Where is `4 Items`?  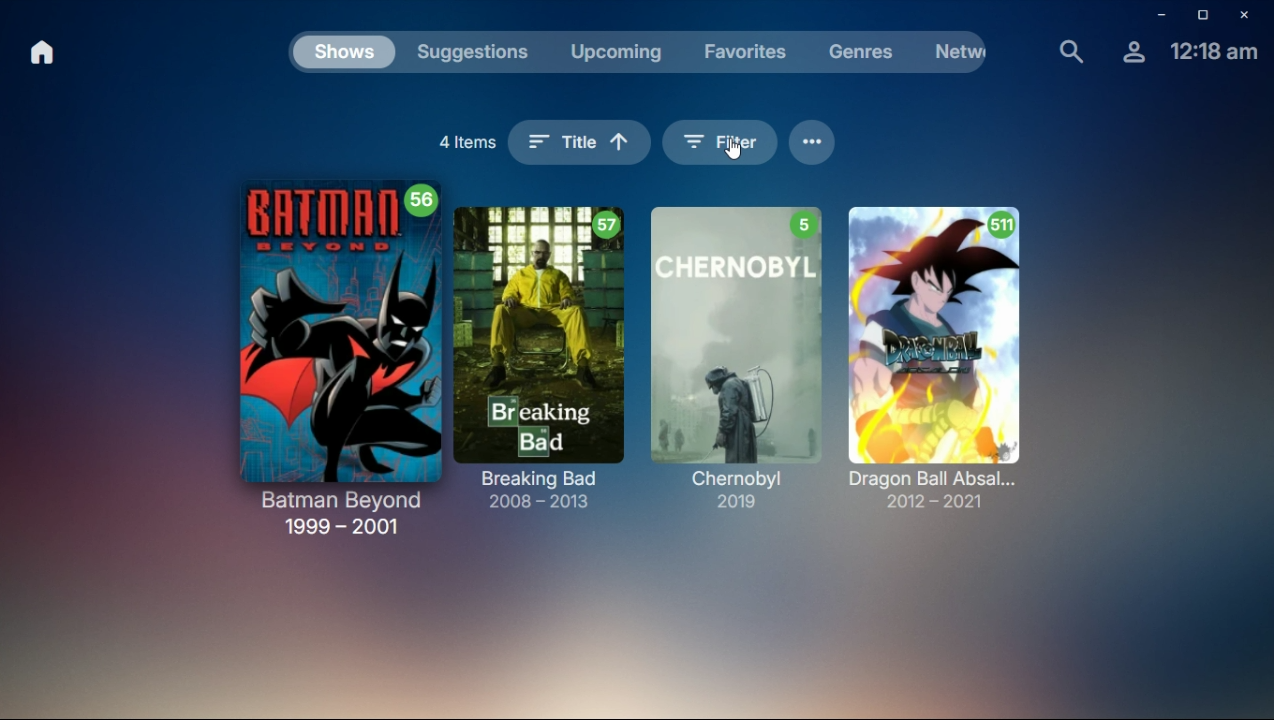 4 Items is located at coordinates (465, 138).